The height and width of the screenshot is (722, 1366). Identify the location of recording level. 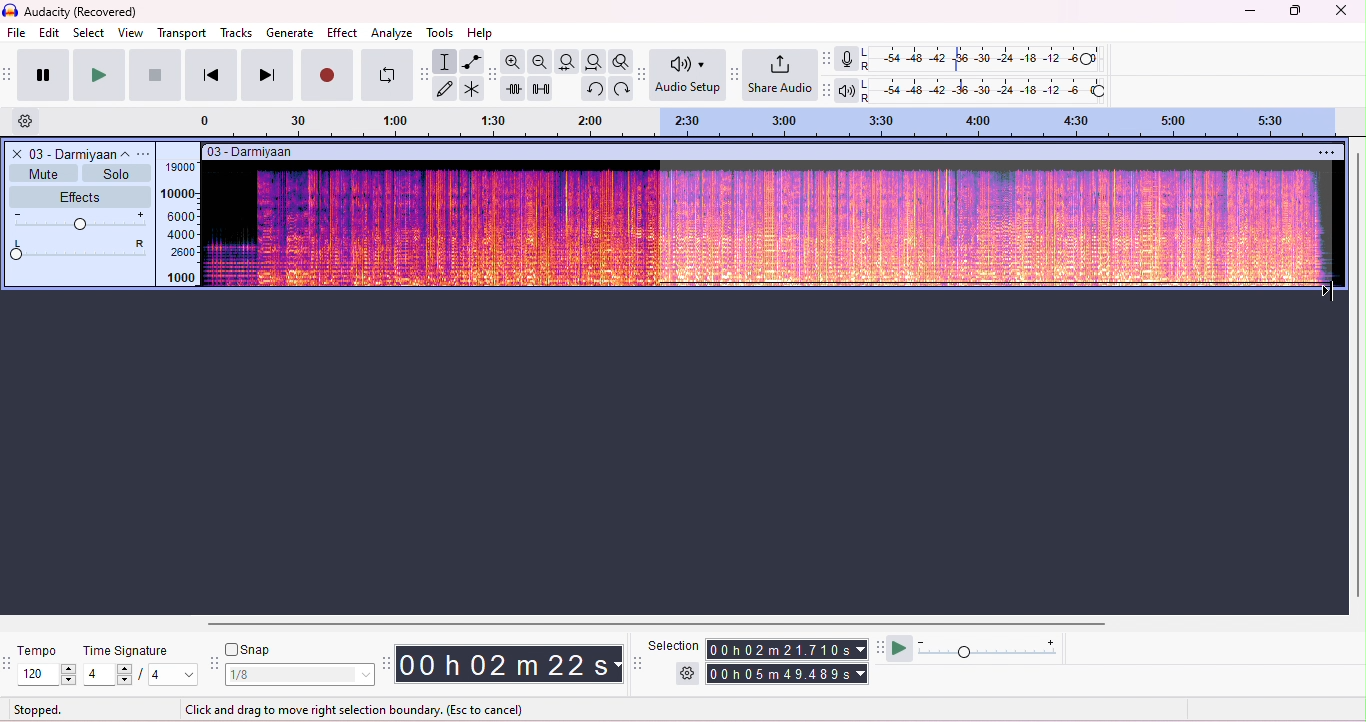
(984, 59).